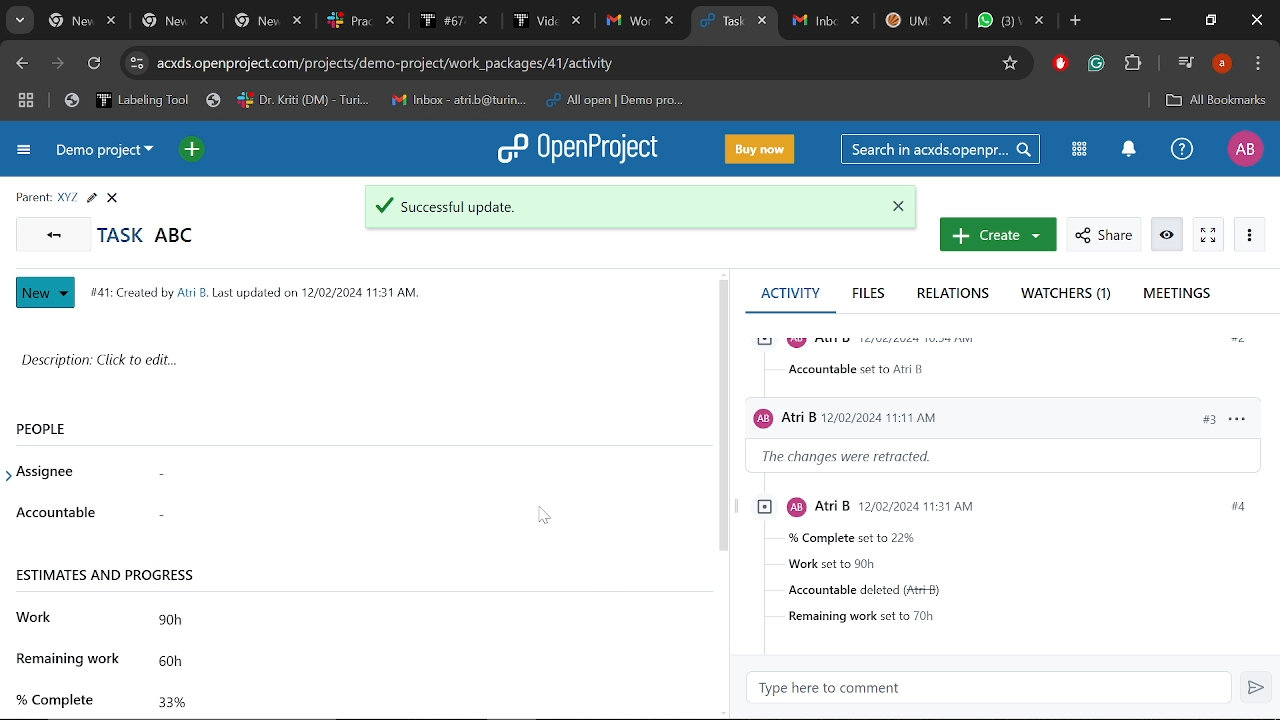  What do you see at coordinates (53, 696) in the screenshot?
I see `% complete` at bounding box center [53, 696].